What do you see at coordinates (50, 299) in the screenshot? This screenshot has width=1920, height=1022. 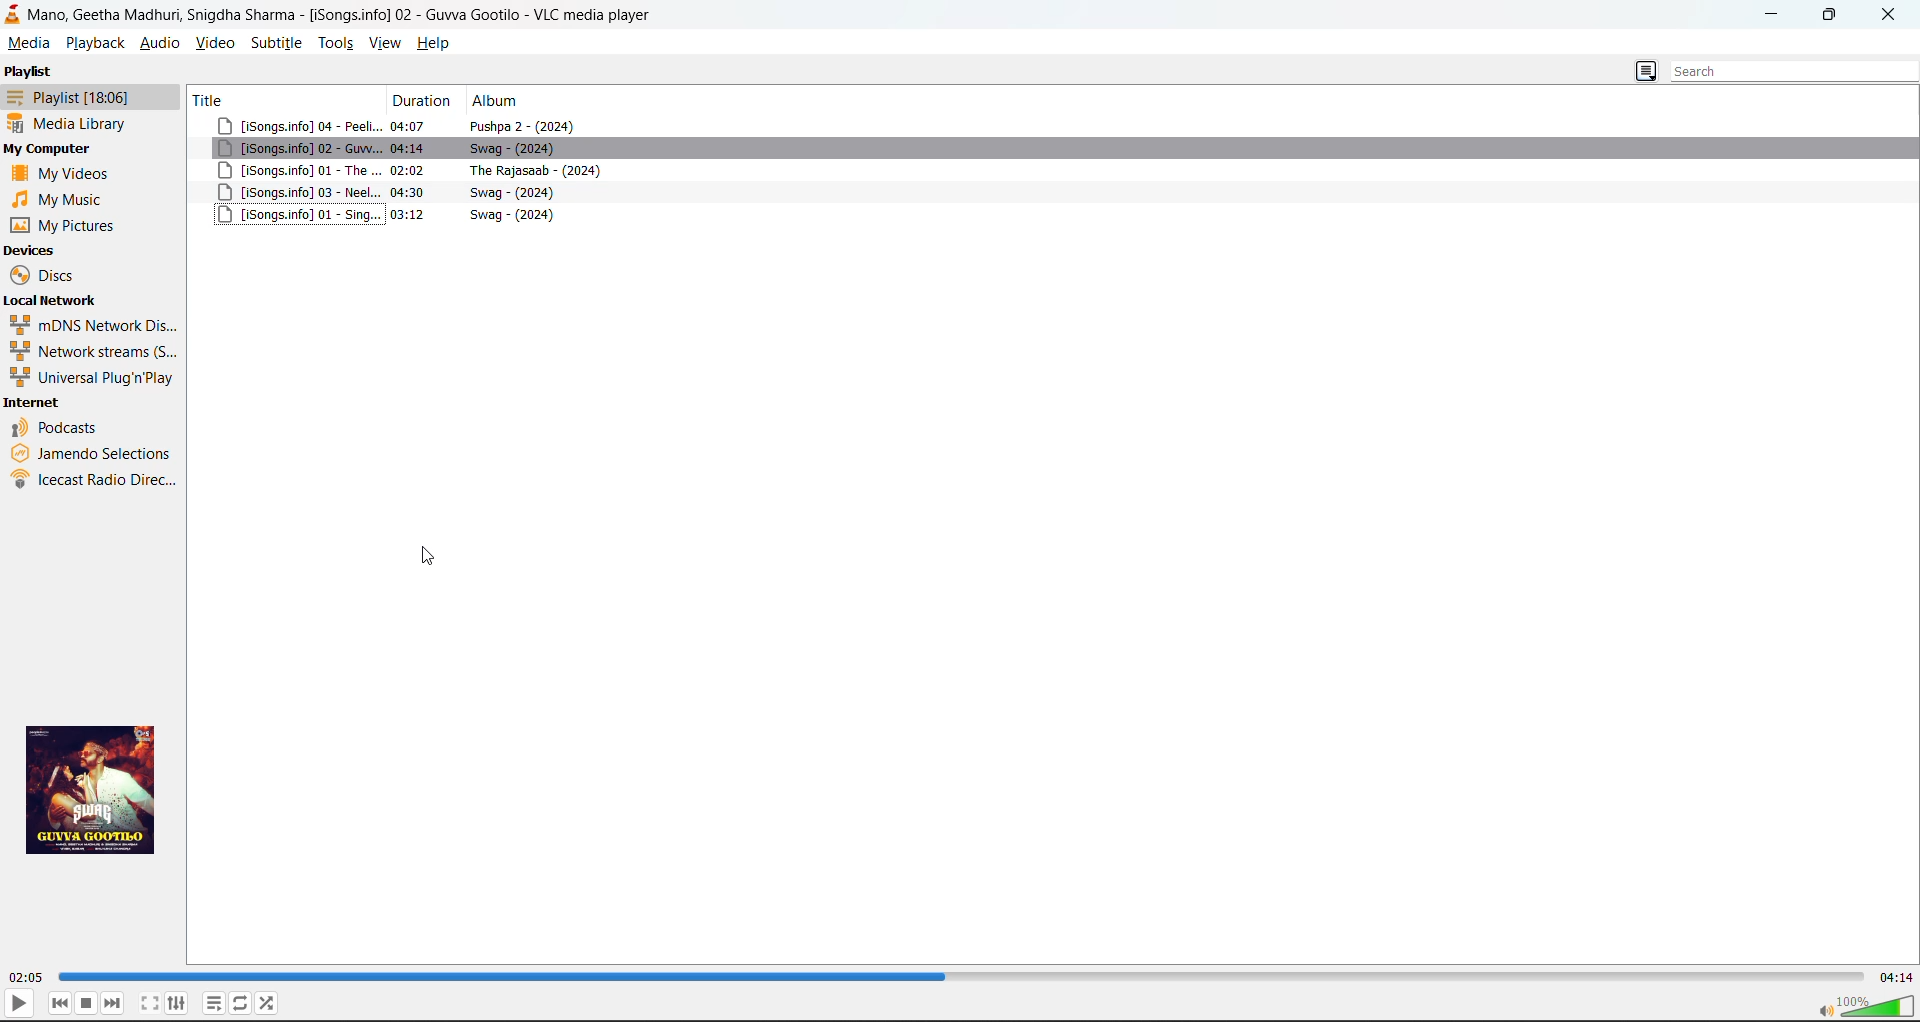 I see `local network` at bounding box center [50, 299].